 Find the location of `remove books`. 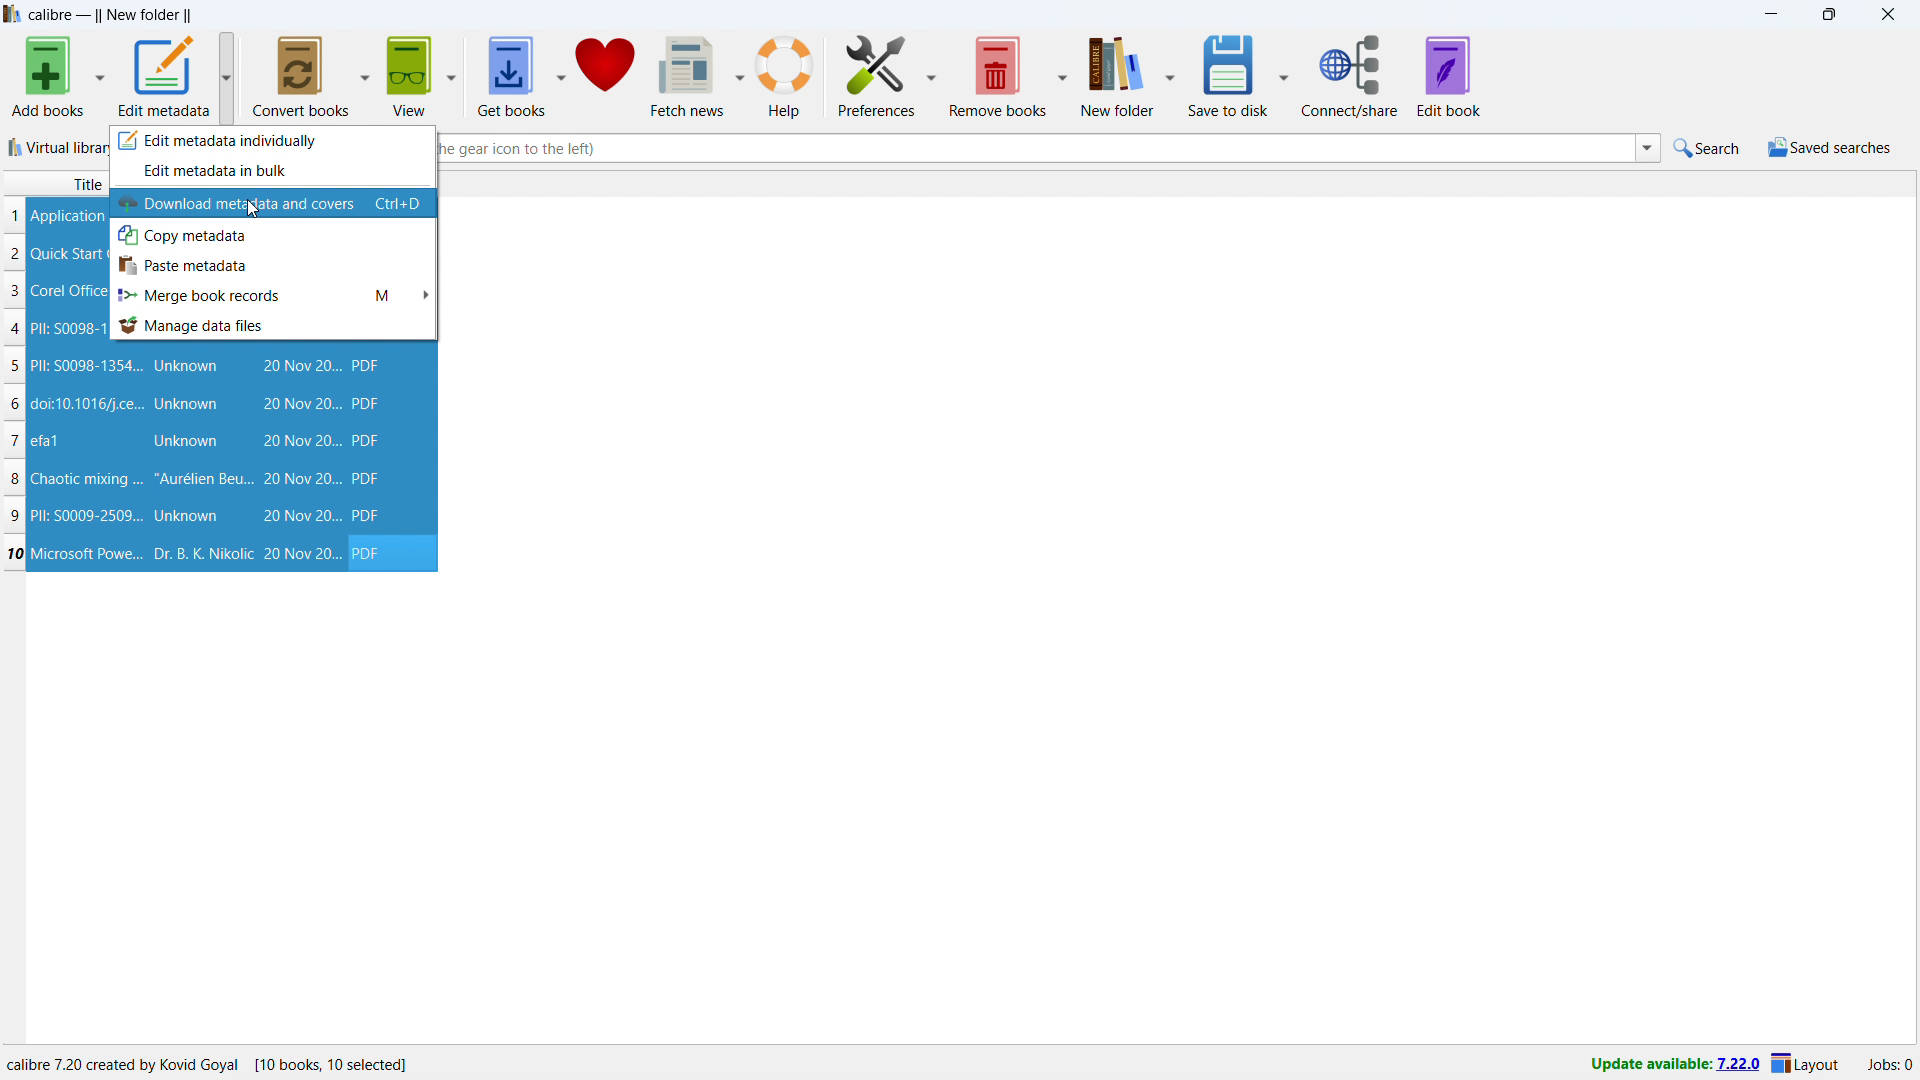

remove books is located at coordinates (998, 76).